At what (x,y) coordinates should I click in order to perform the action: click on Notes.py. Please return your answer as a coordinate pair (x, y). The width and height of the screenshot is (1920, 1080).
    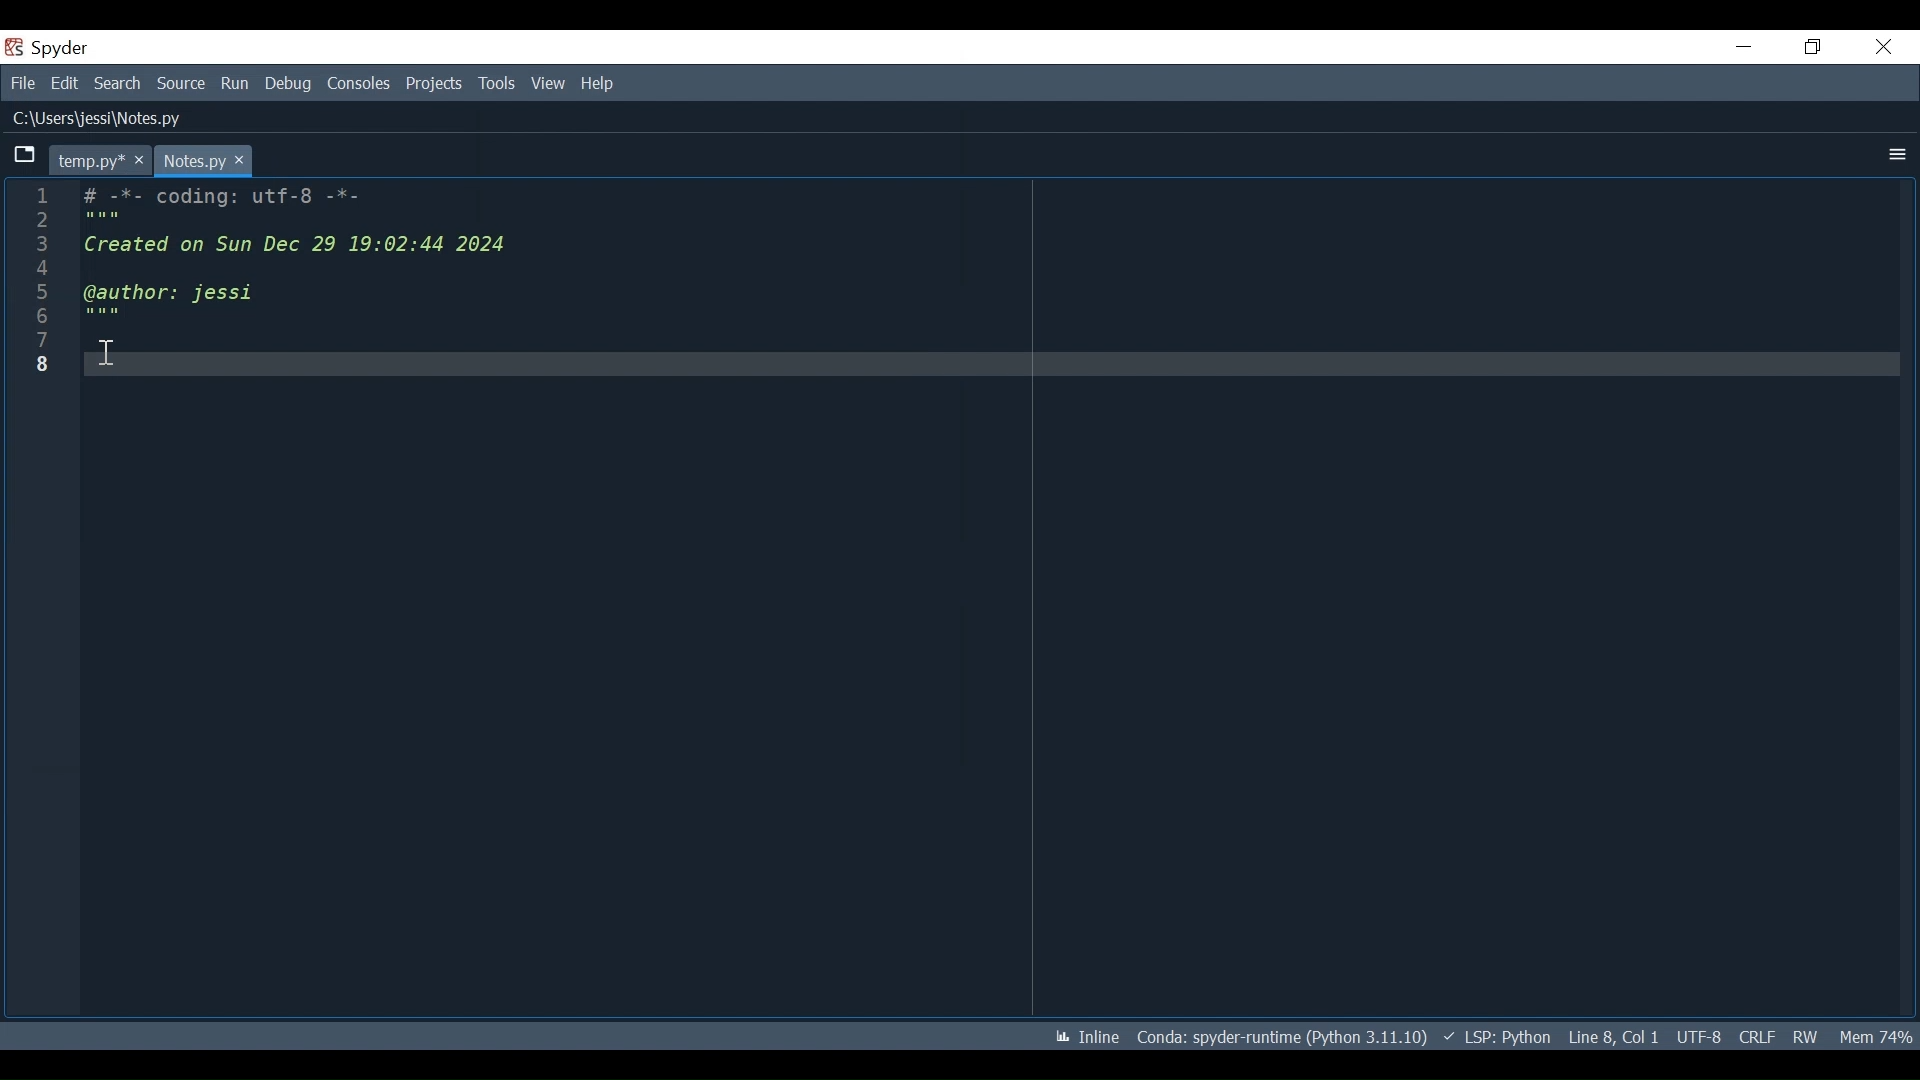
    Looking at the image, I should click on (205, 160).